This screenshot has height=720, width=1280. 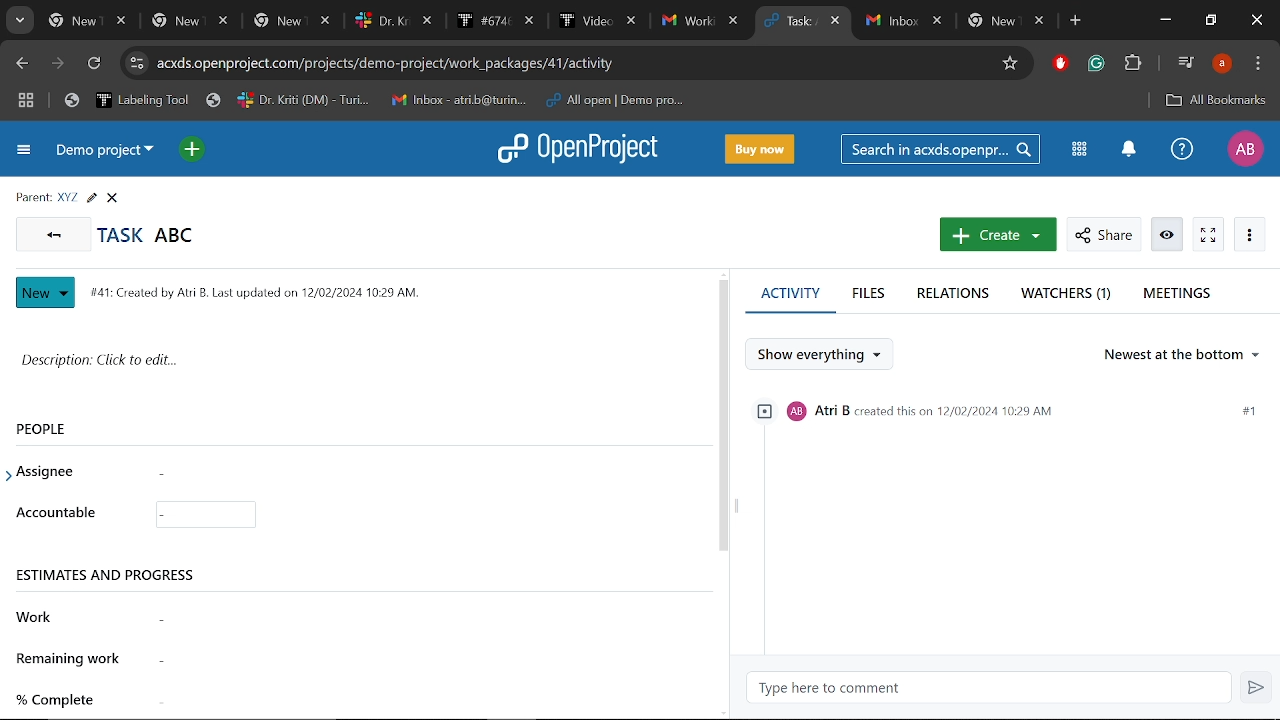 What do you see at coordinates (378, 100) in the screenshot?
I see `Bookmarks` at bounding box center [378, 100].